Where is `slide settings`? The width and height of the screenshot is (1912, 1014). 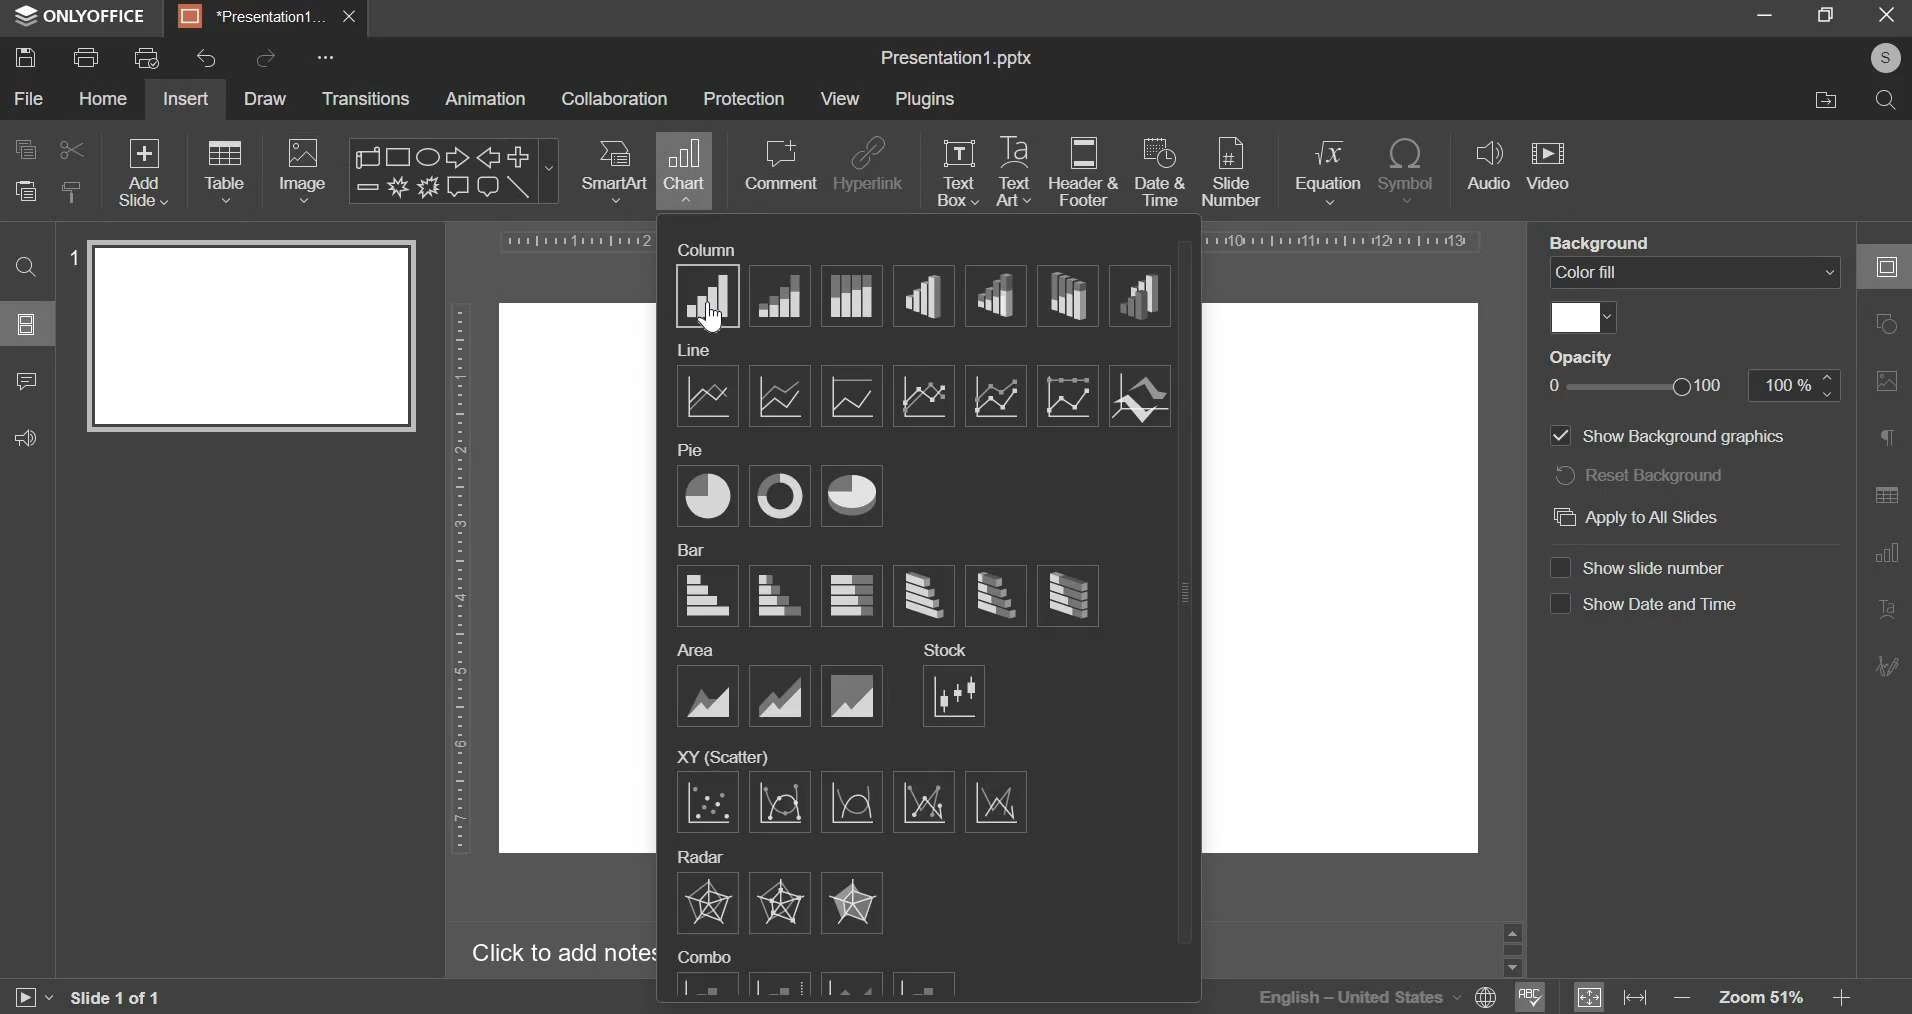 slide settings is located at coordinates (1883, 263).